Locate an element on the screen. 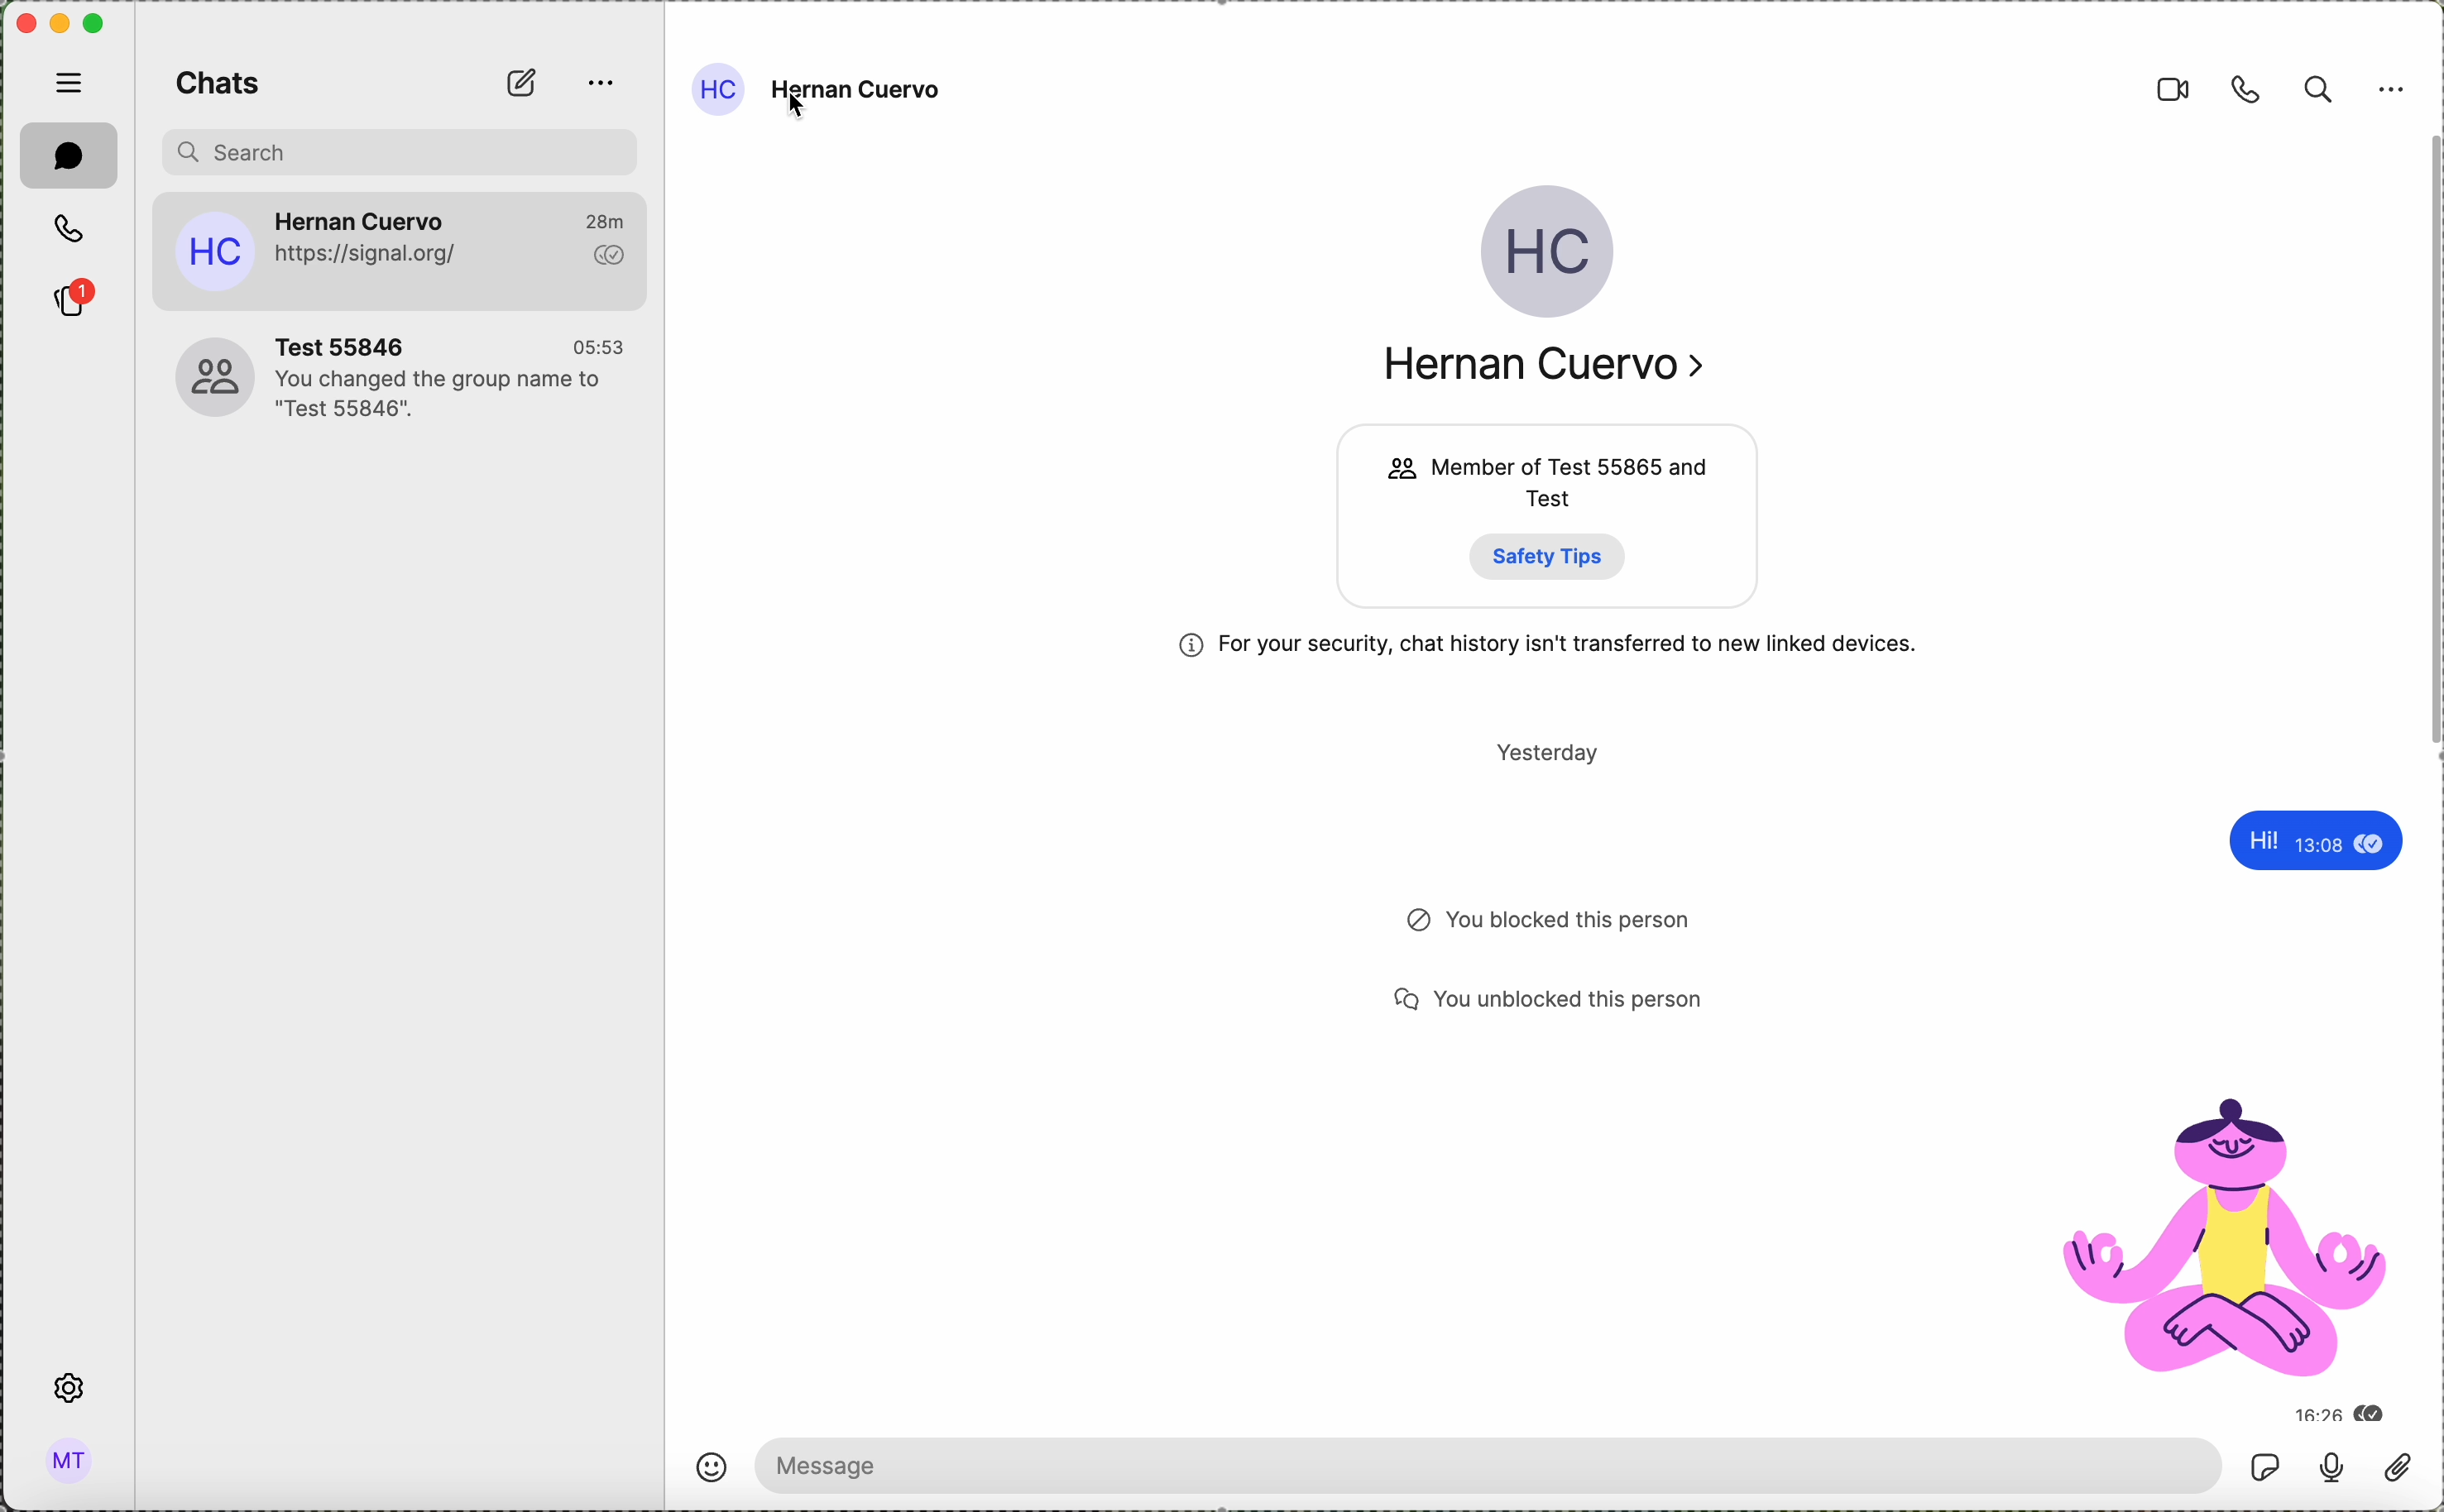 The height and width of the screenshot is (1512, 2444). message is located at coordinates (1489, 1467).